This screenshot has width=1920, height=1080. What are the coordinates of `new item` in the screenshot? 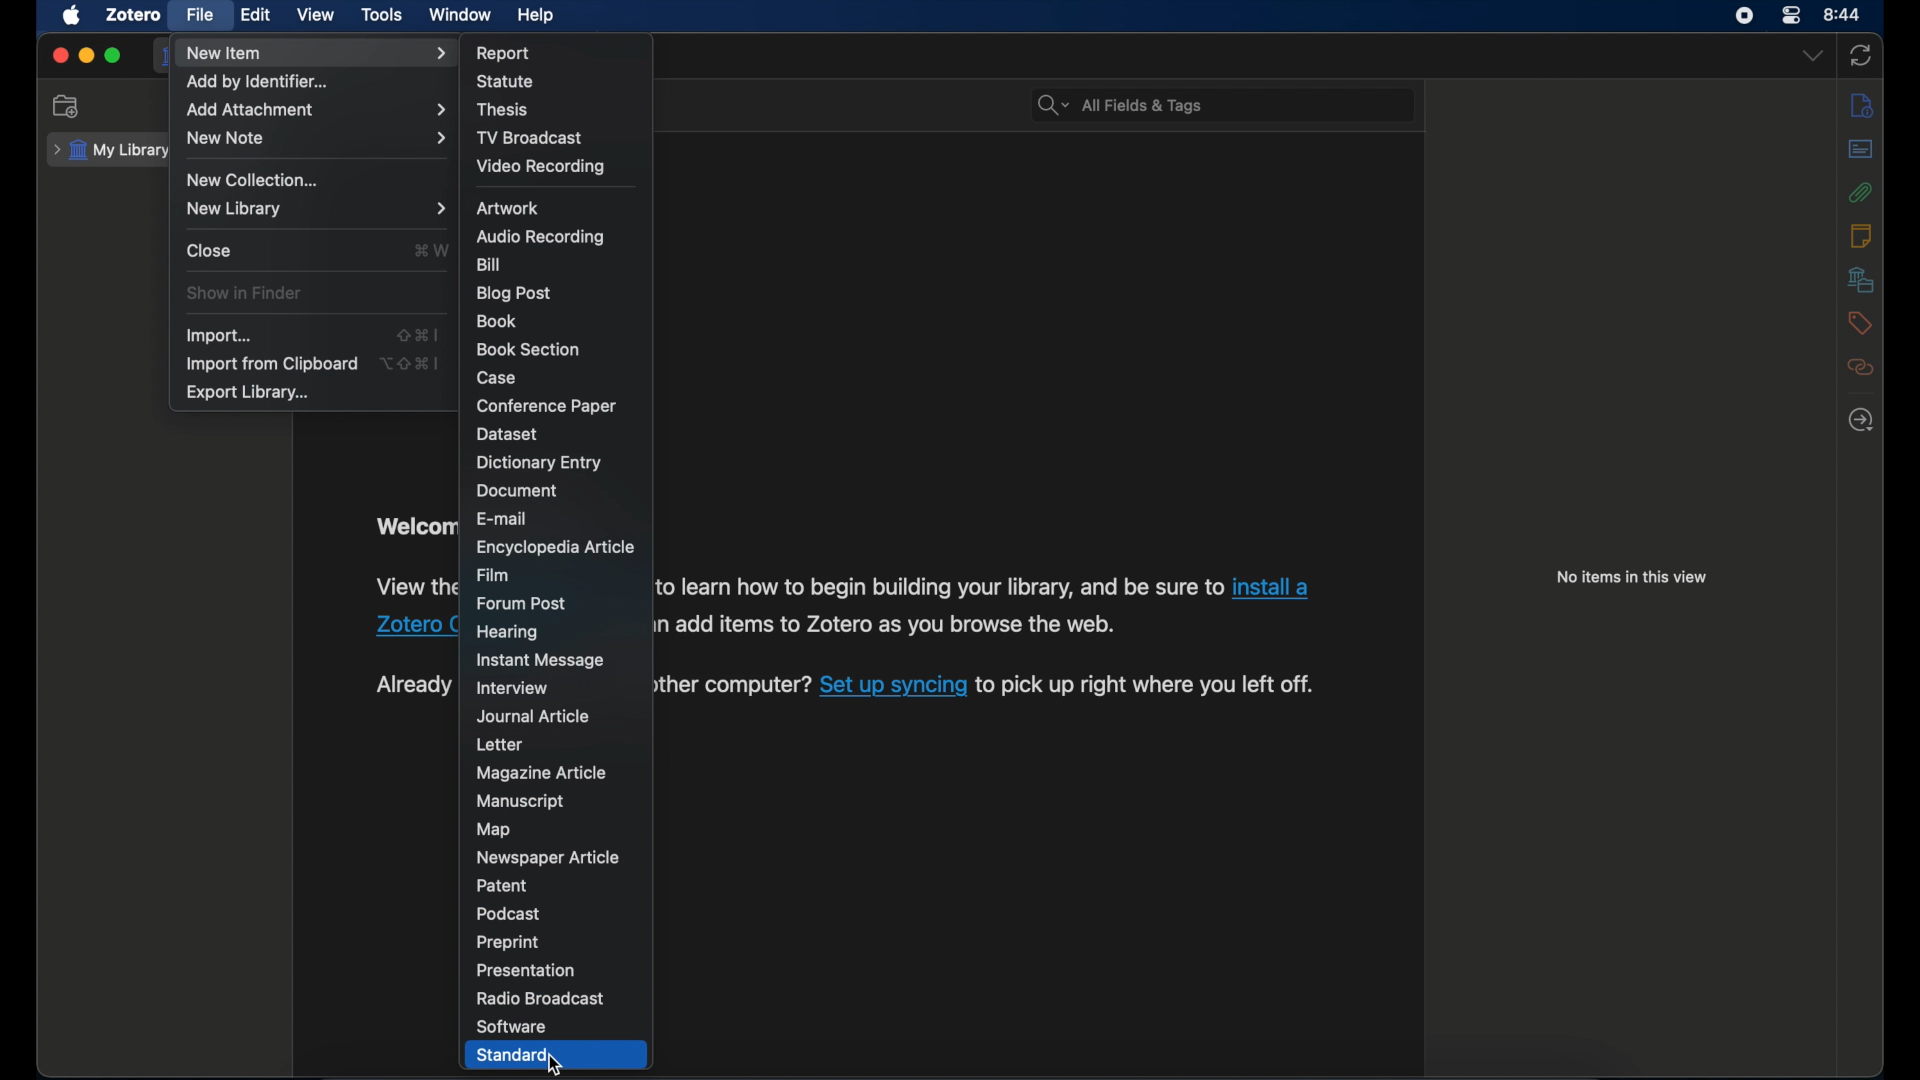 It's located at (314, 52).